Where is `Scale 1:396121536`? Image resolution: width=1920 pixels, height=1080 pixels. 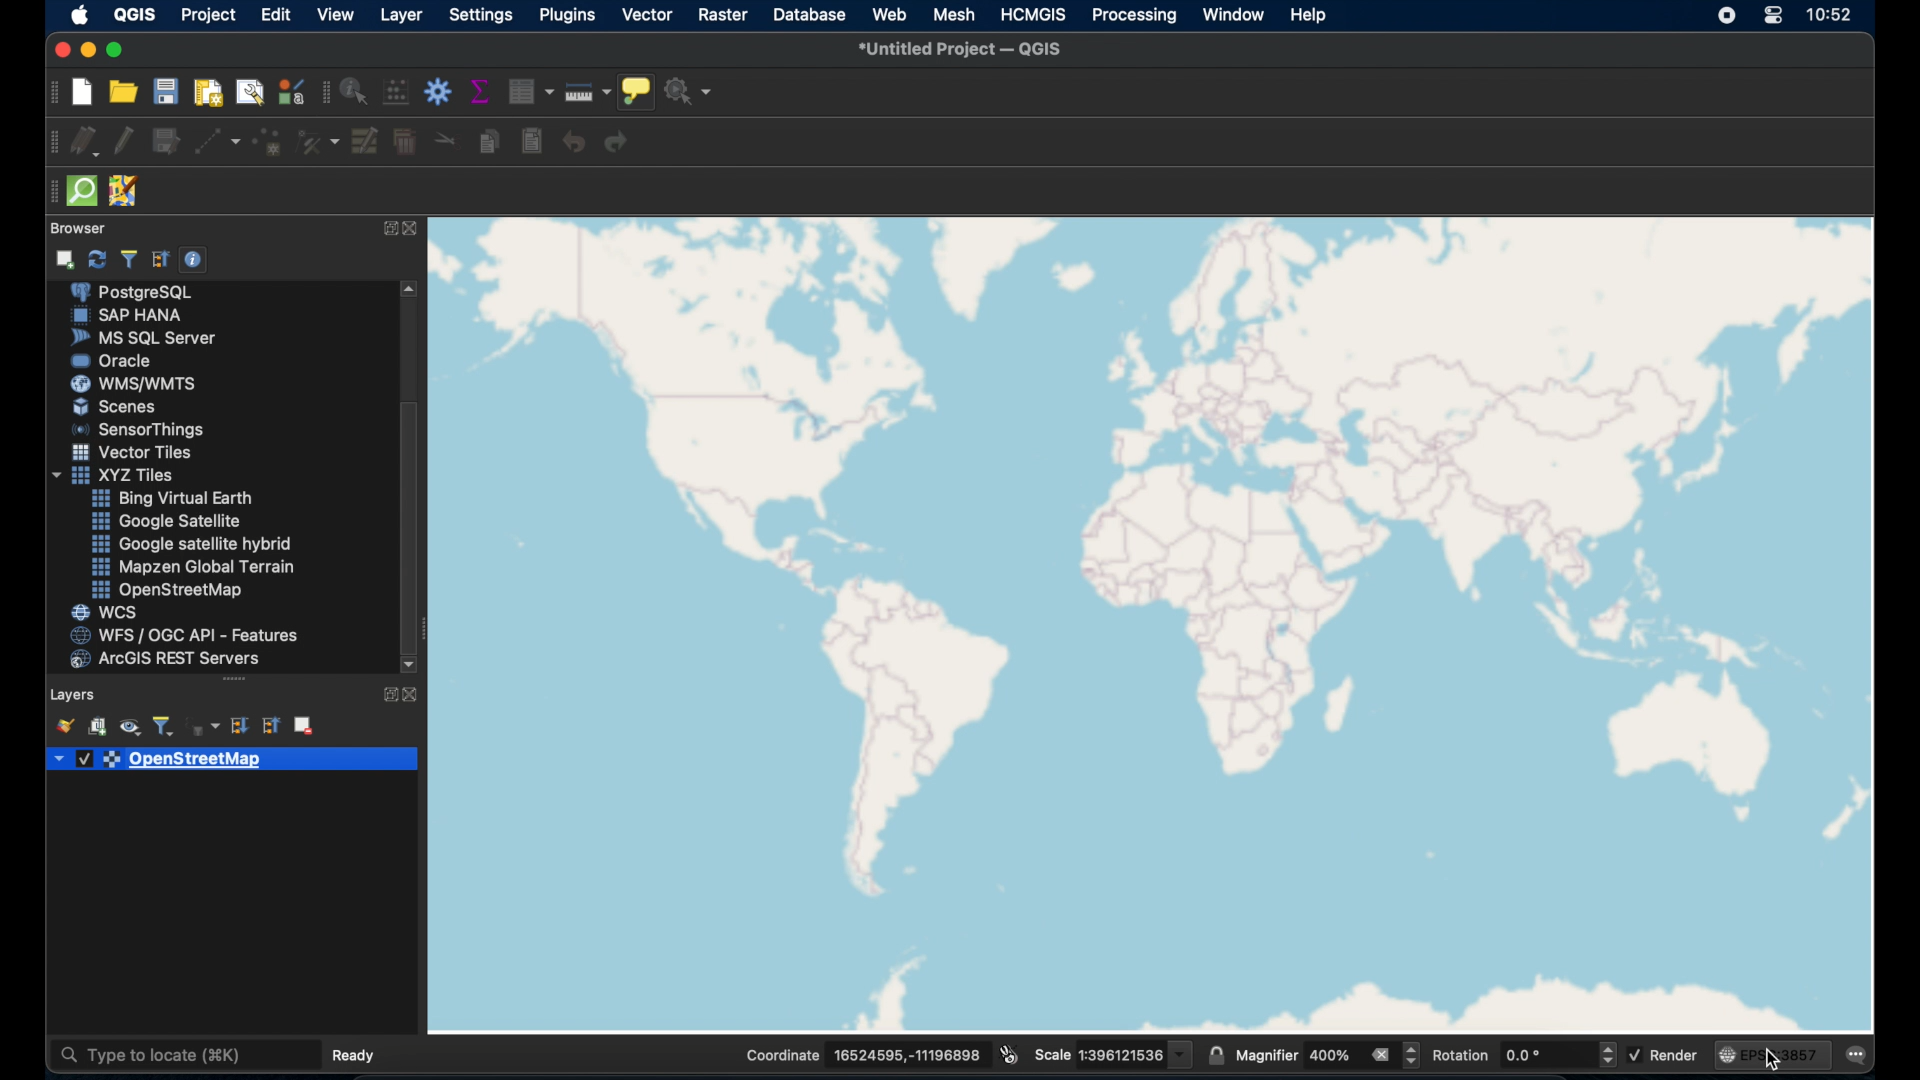 Scale 1:396121536 is located at coordinates (1113, 1051).